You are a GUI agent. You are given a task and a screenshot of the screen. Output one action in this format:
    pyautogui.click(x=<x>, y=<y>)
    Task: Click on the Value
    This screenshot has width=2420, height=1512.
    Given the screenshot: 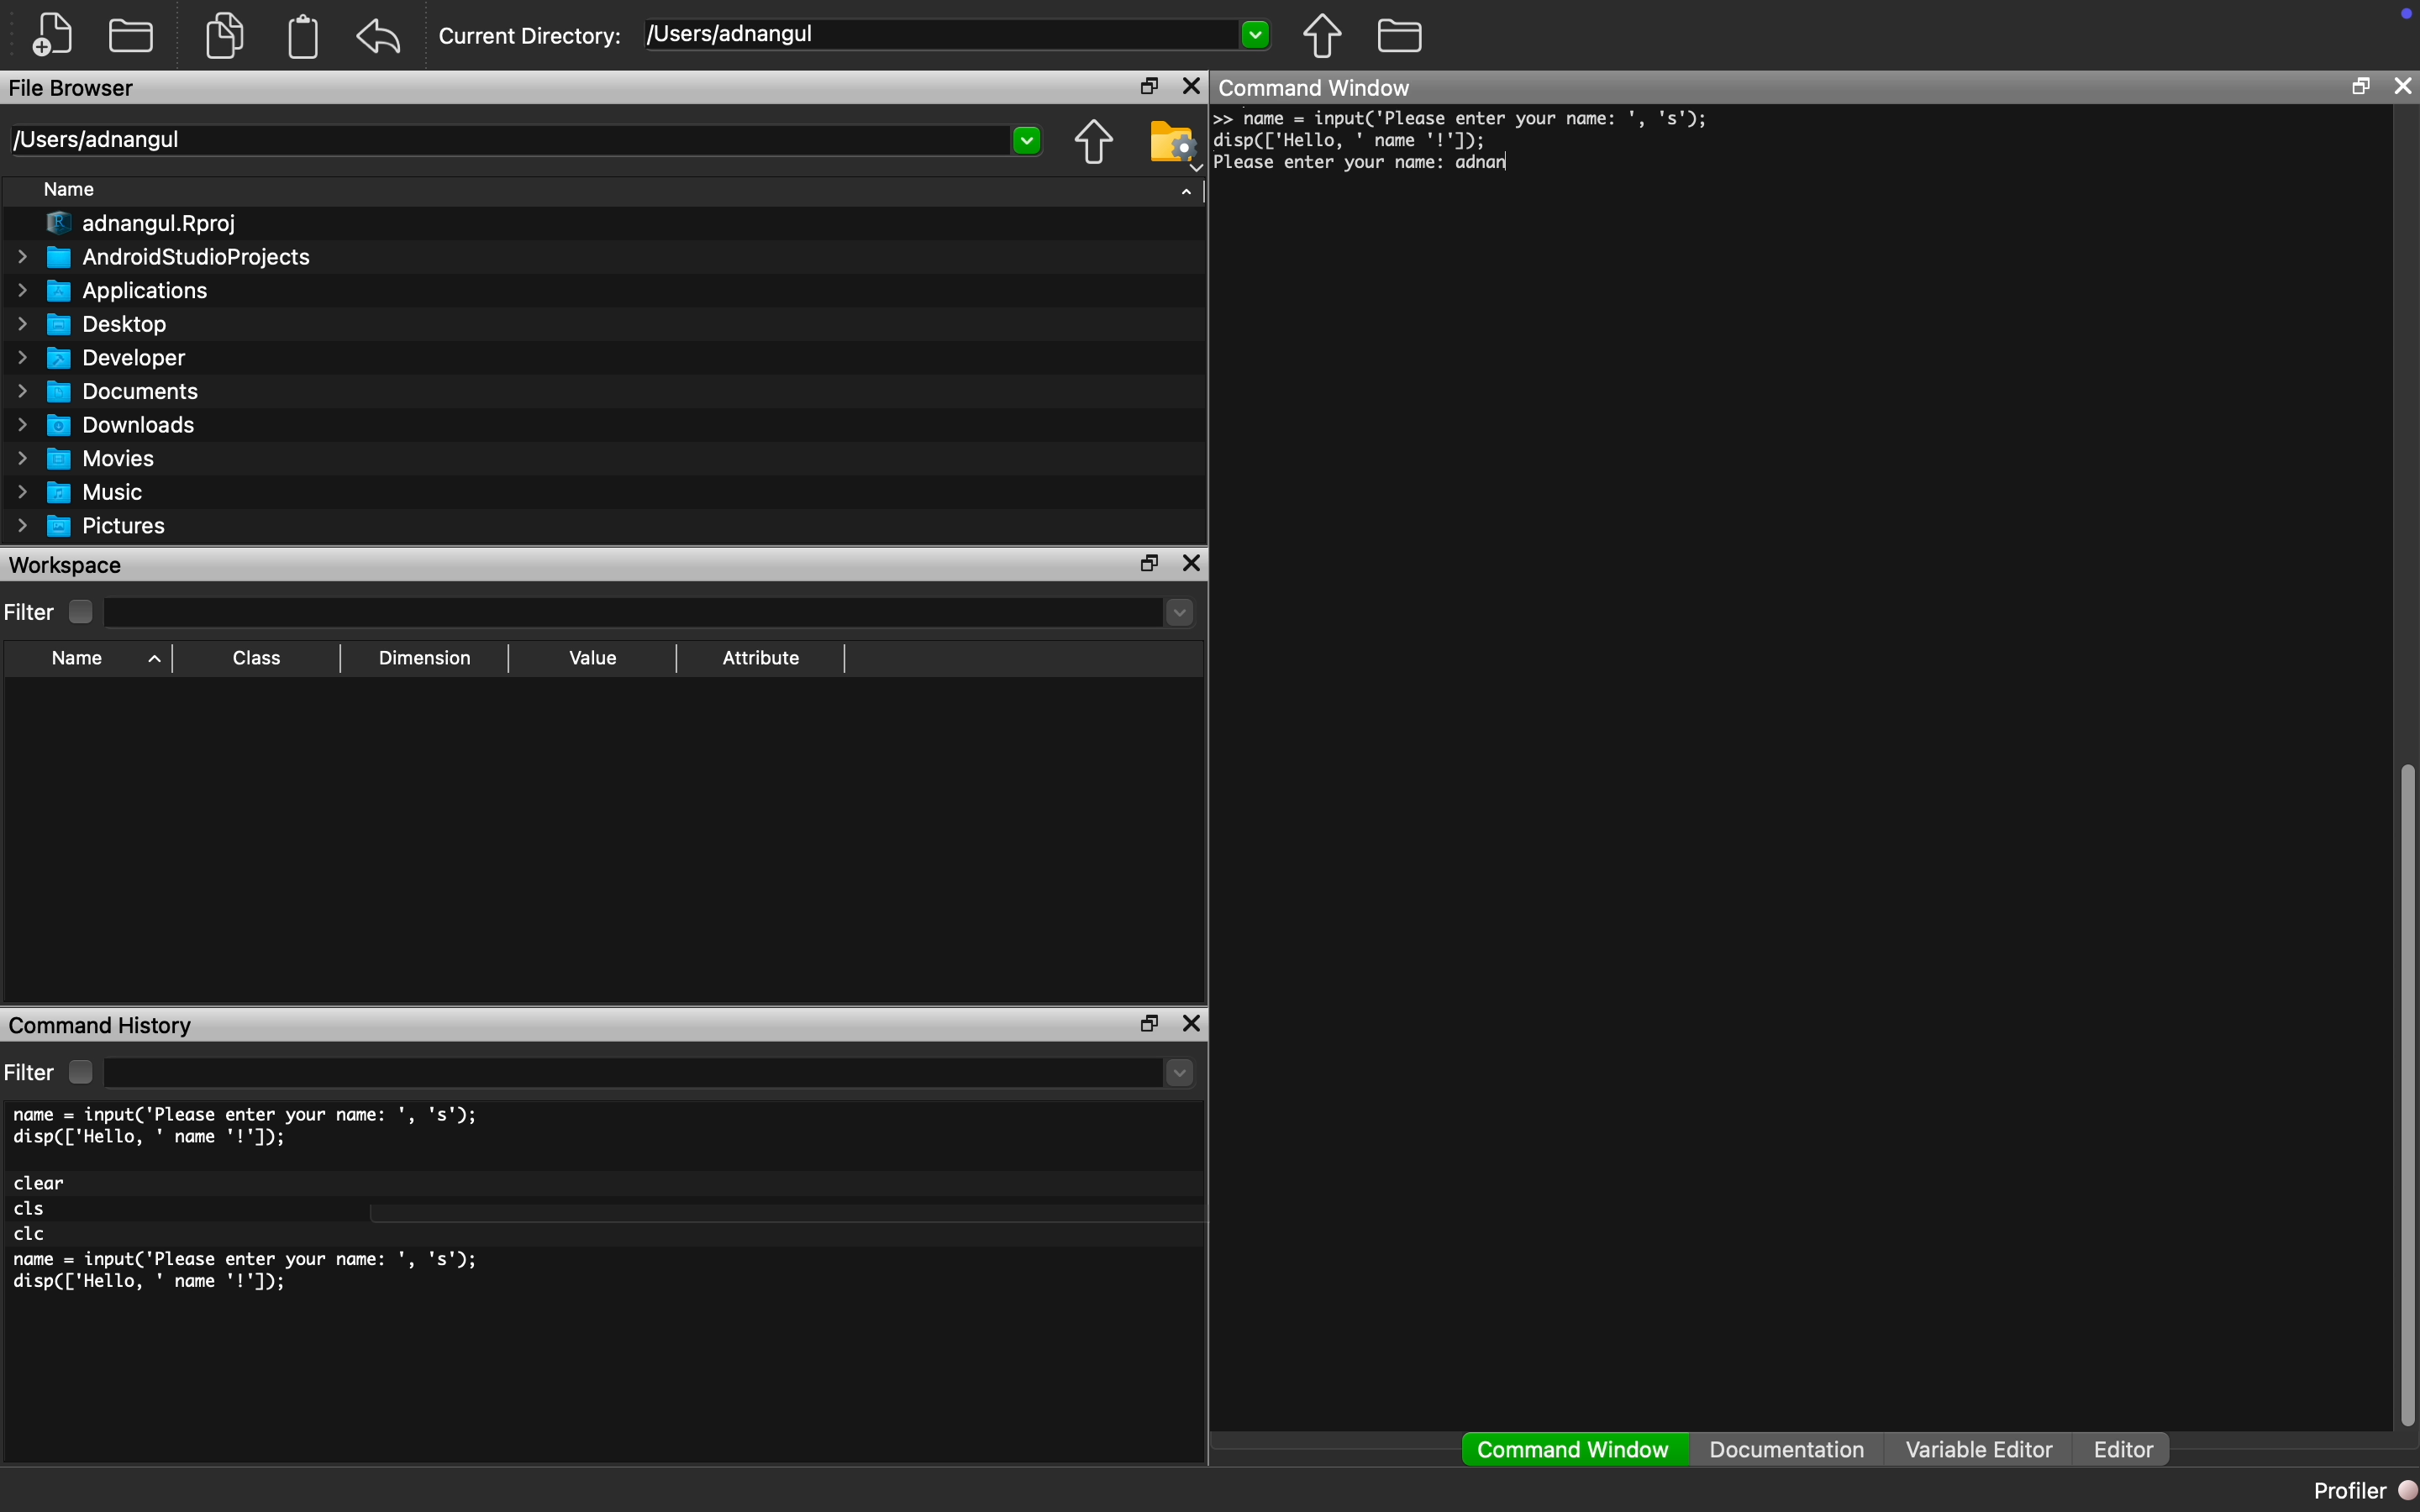 What is the action you would take?
    pyautogui.click(x=593, y=657)
    